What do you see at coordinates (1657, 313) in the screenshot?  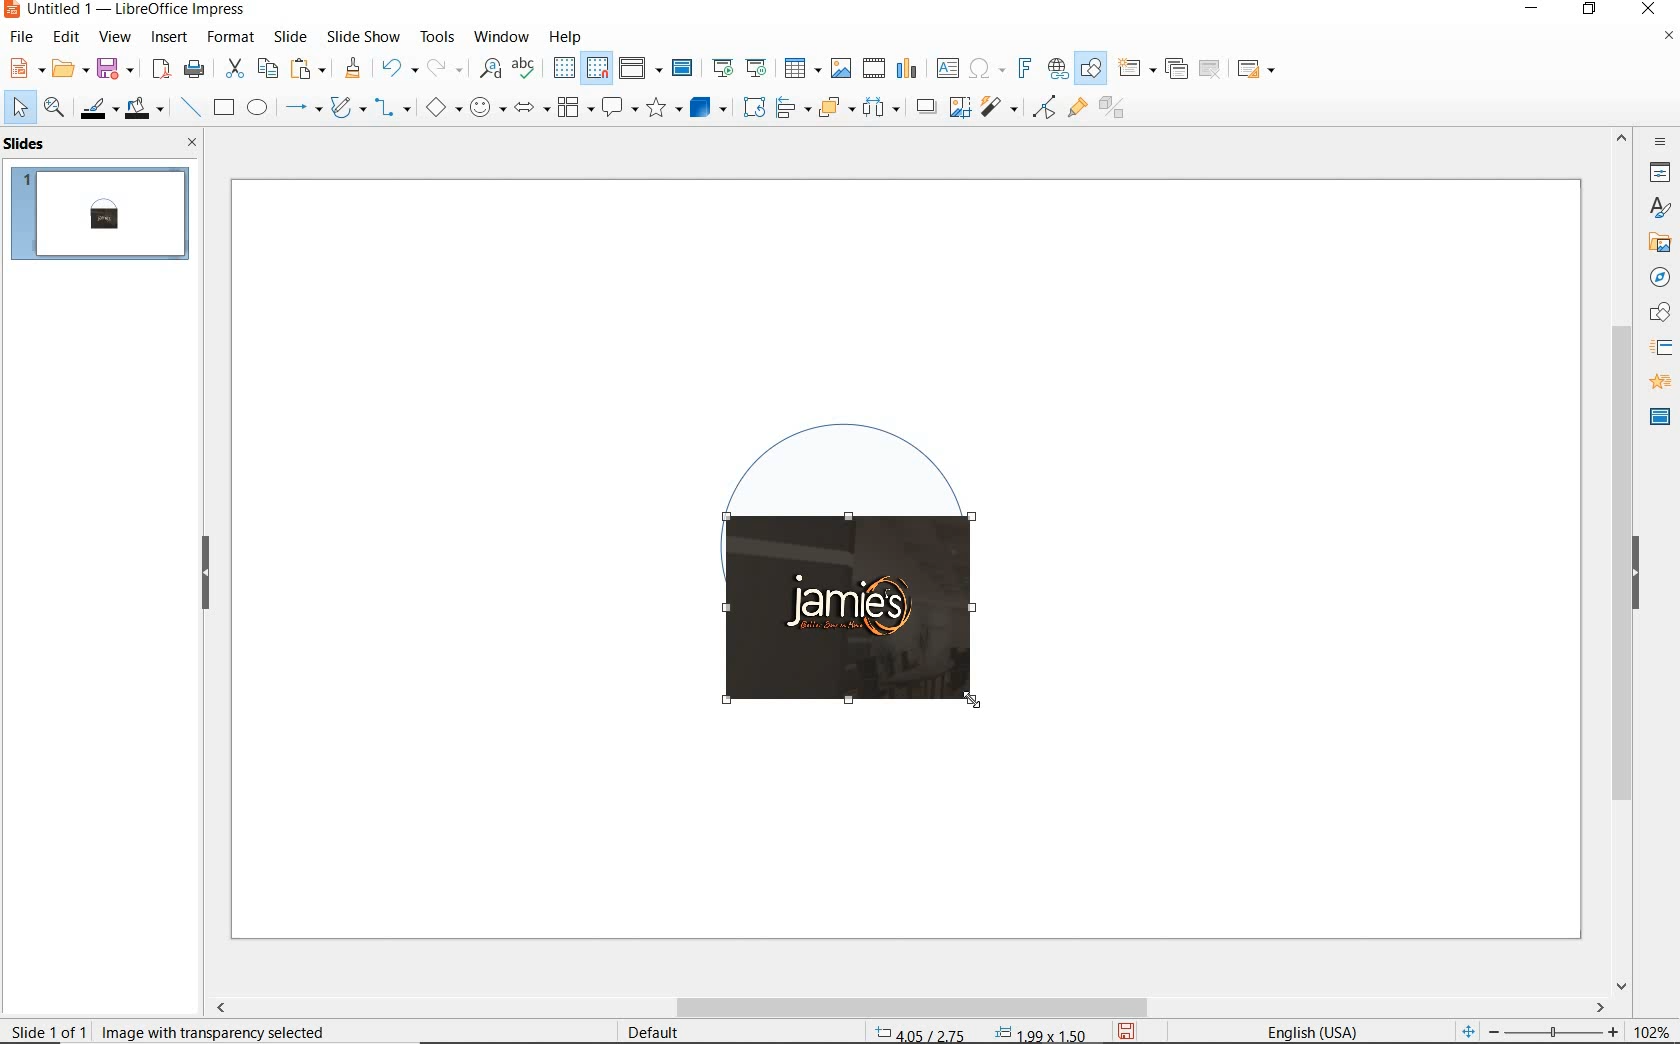 I see `shapes` at bounding box center [1657, 313].